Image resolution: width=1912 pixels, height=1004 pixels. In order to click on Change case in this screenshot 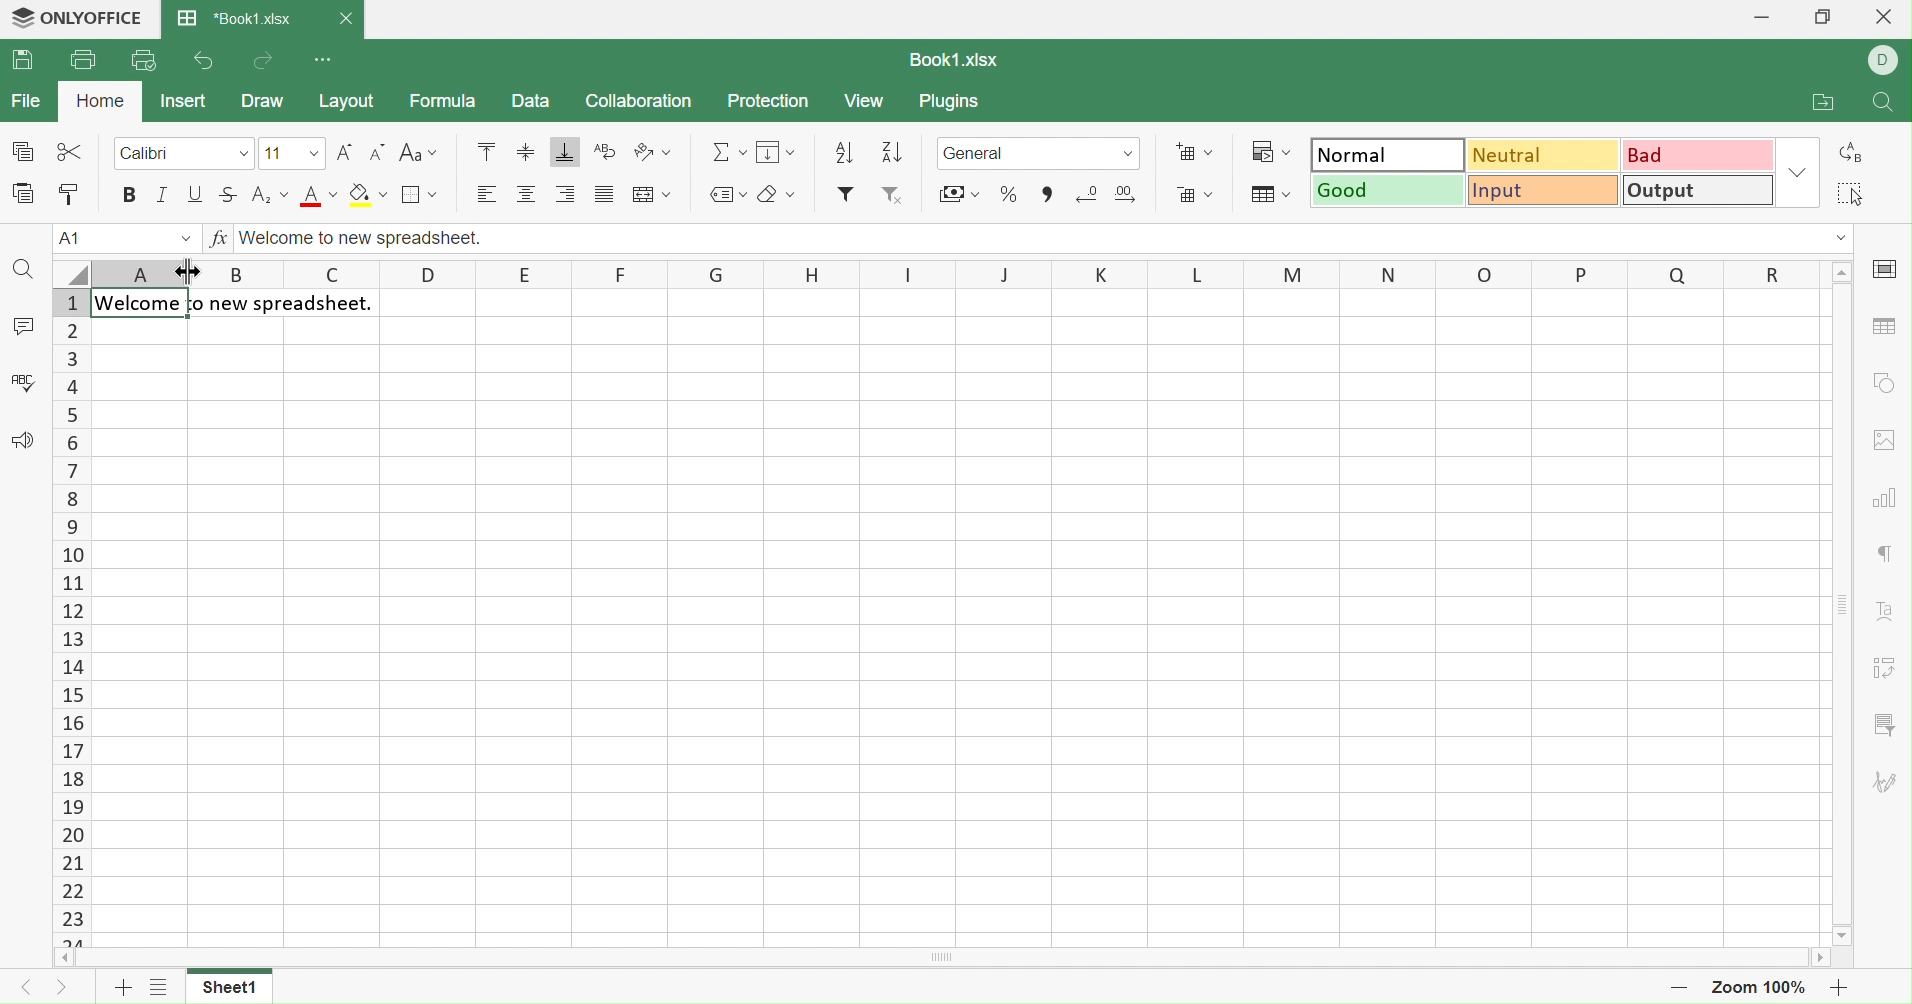, I will do `click(420, 152)`.